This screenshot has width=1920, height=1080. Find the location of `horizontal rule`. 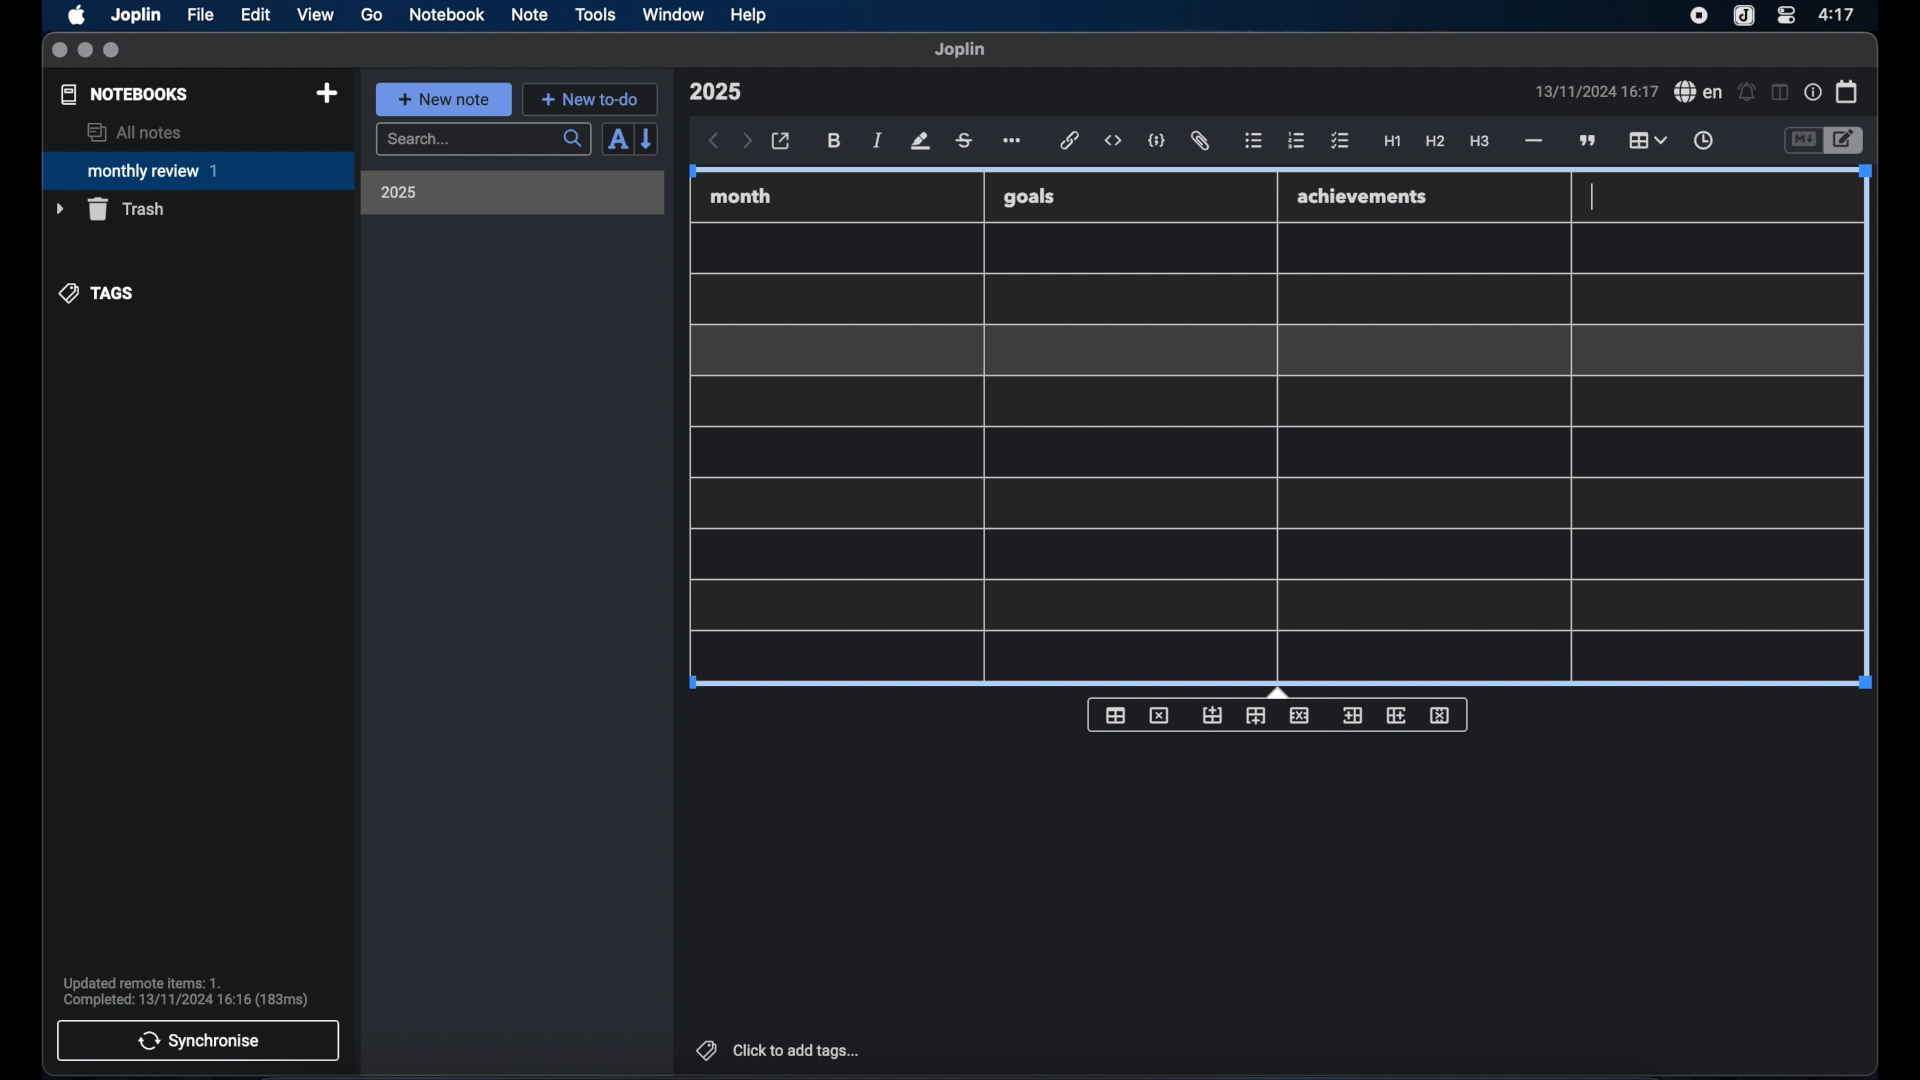

horizontal rule is located at coordinates (1532, 141).